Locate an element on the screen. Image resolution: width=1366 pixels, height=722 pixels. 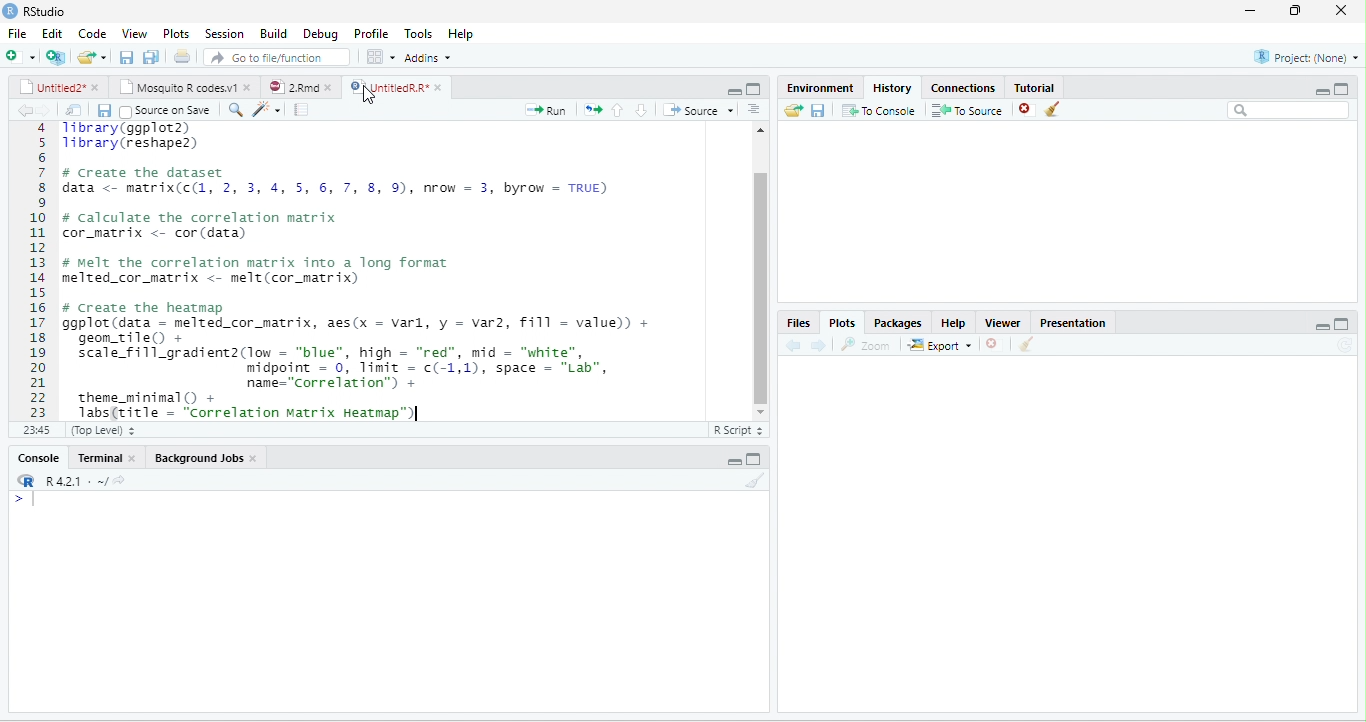
session is located at coordinates (224, 33).